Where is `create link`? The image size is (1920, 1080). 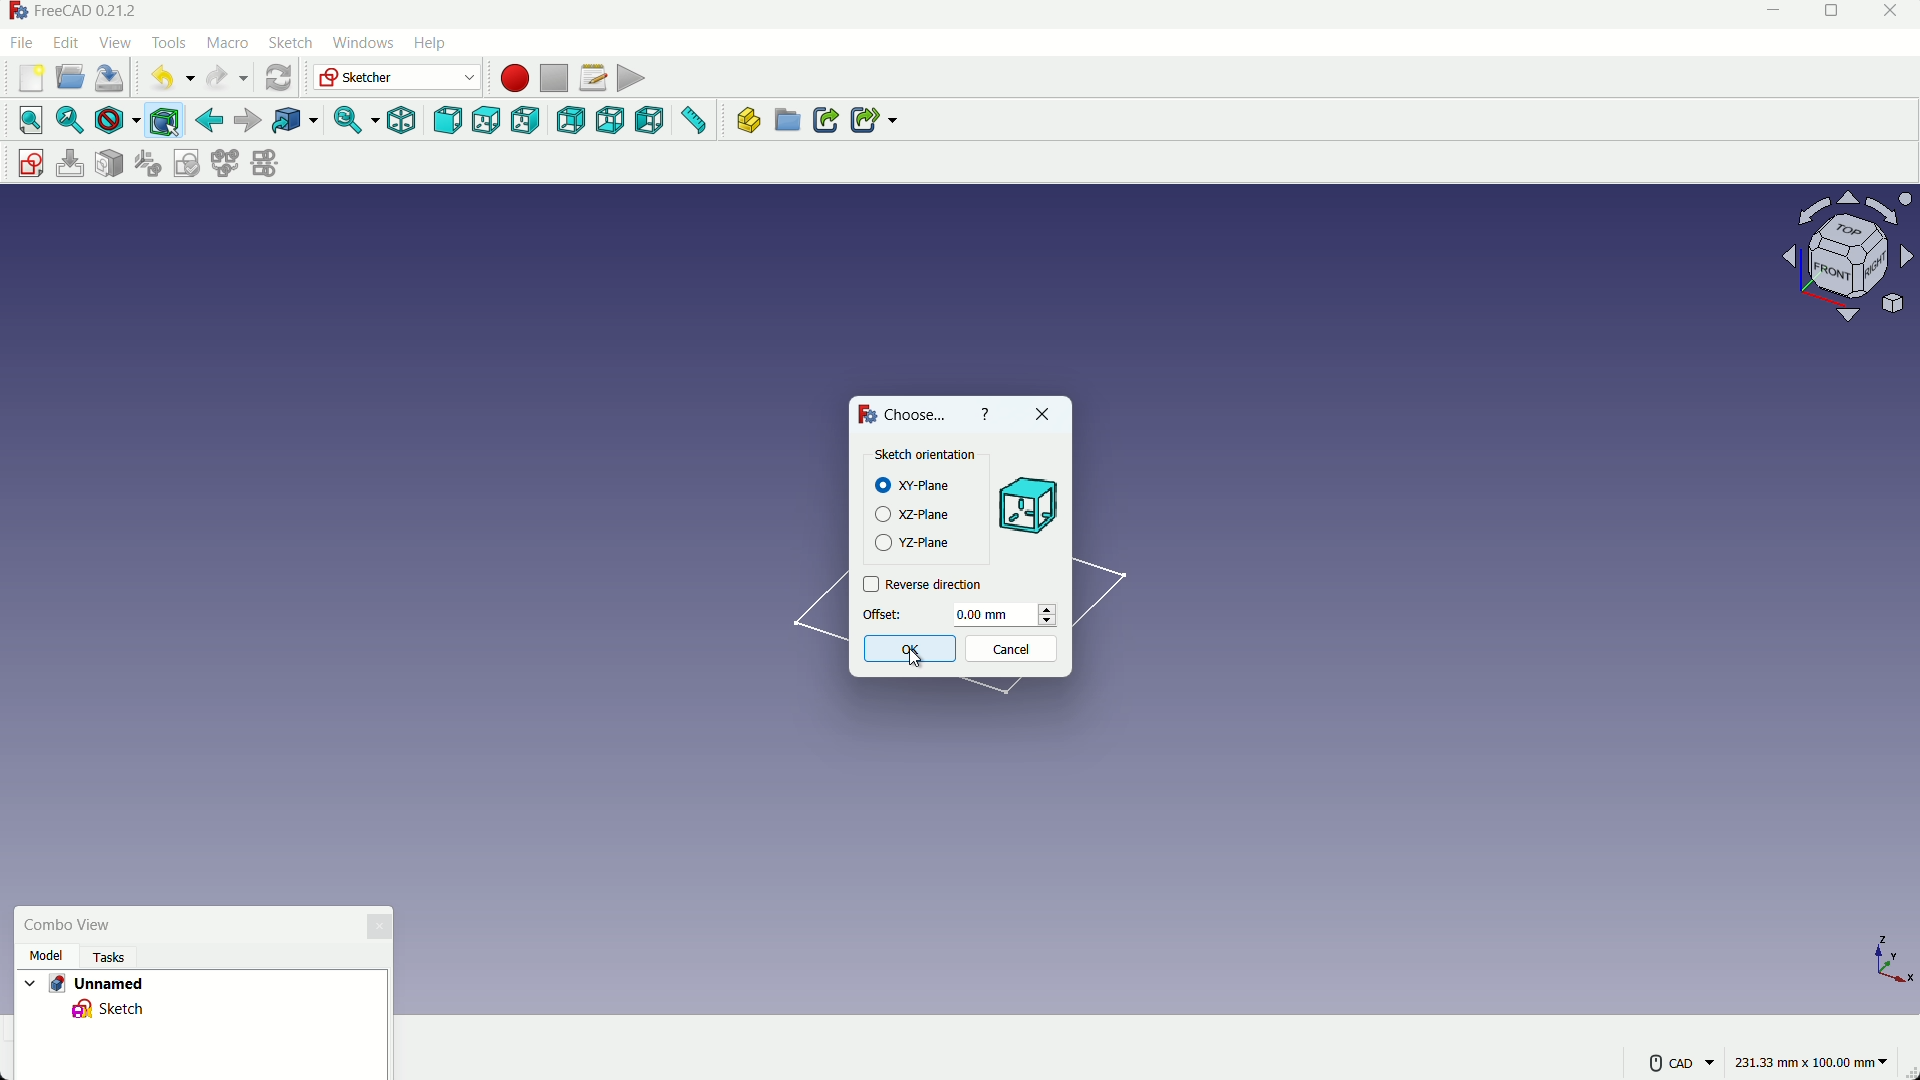
create link is located at coordinates (825, 120).